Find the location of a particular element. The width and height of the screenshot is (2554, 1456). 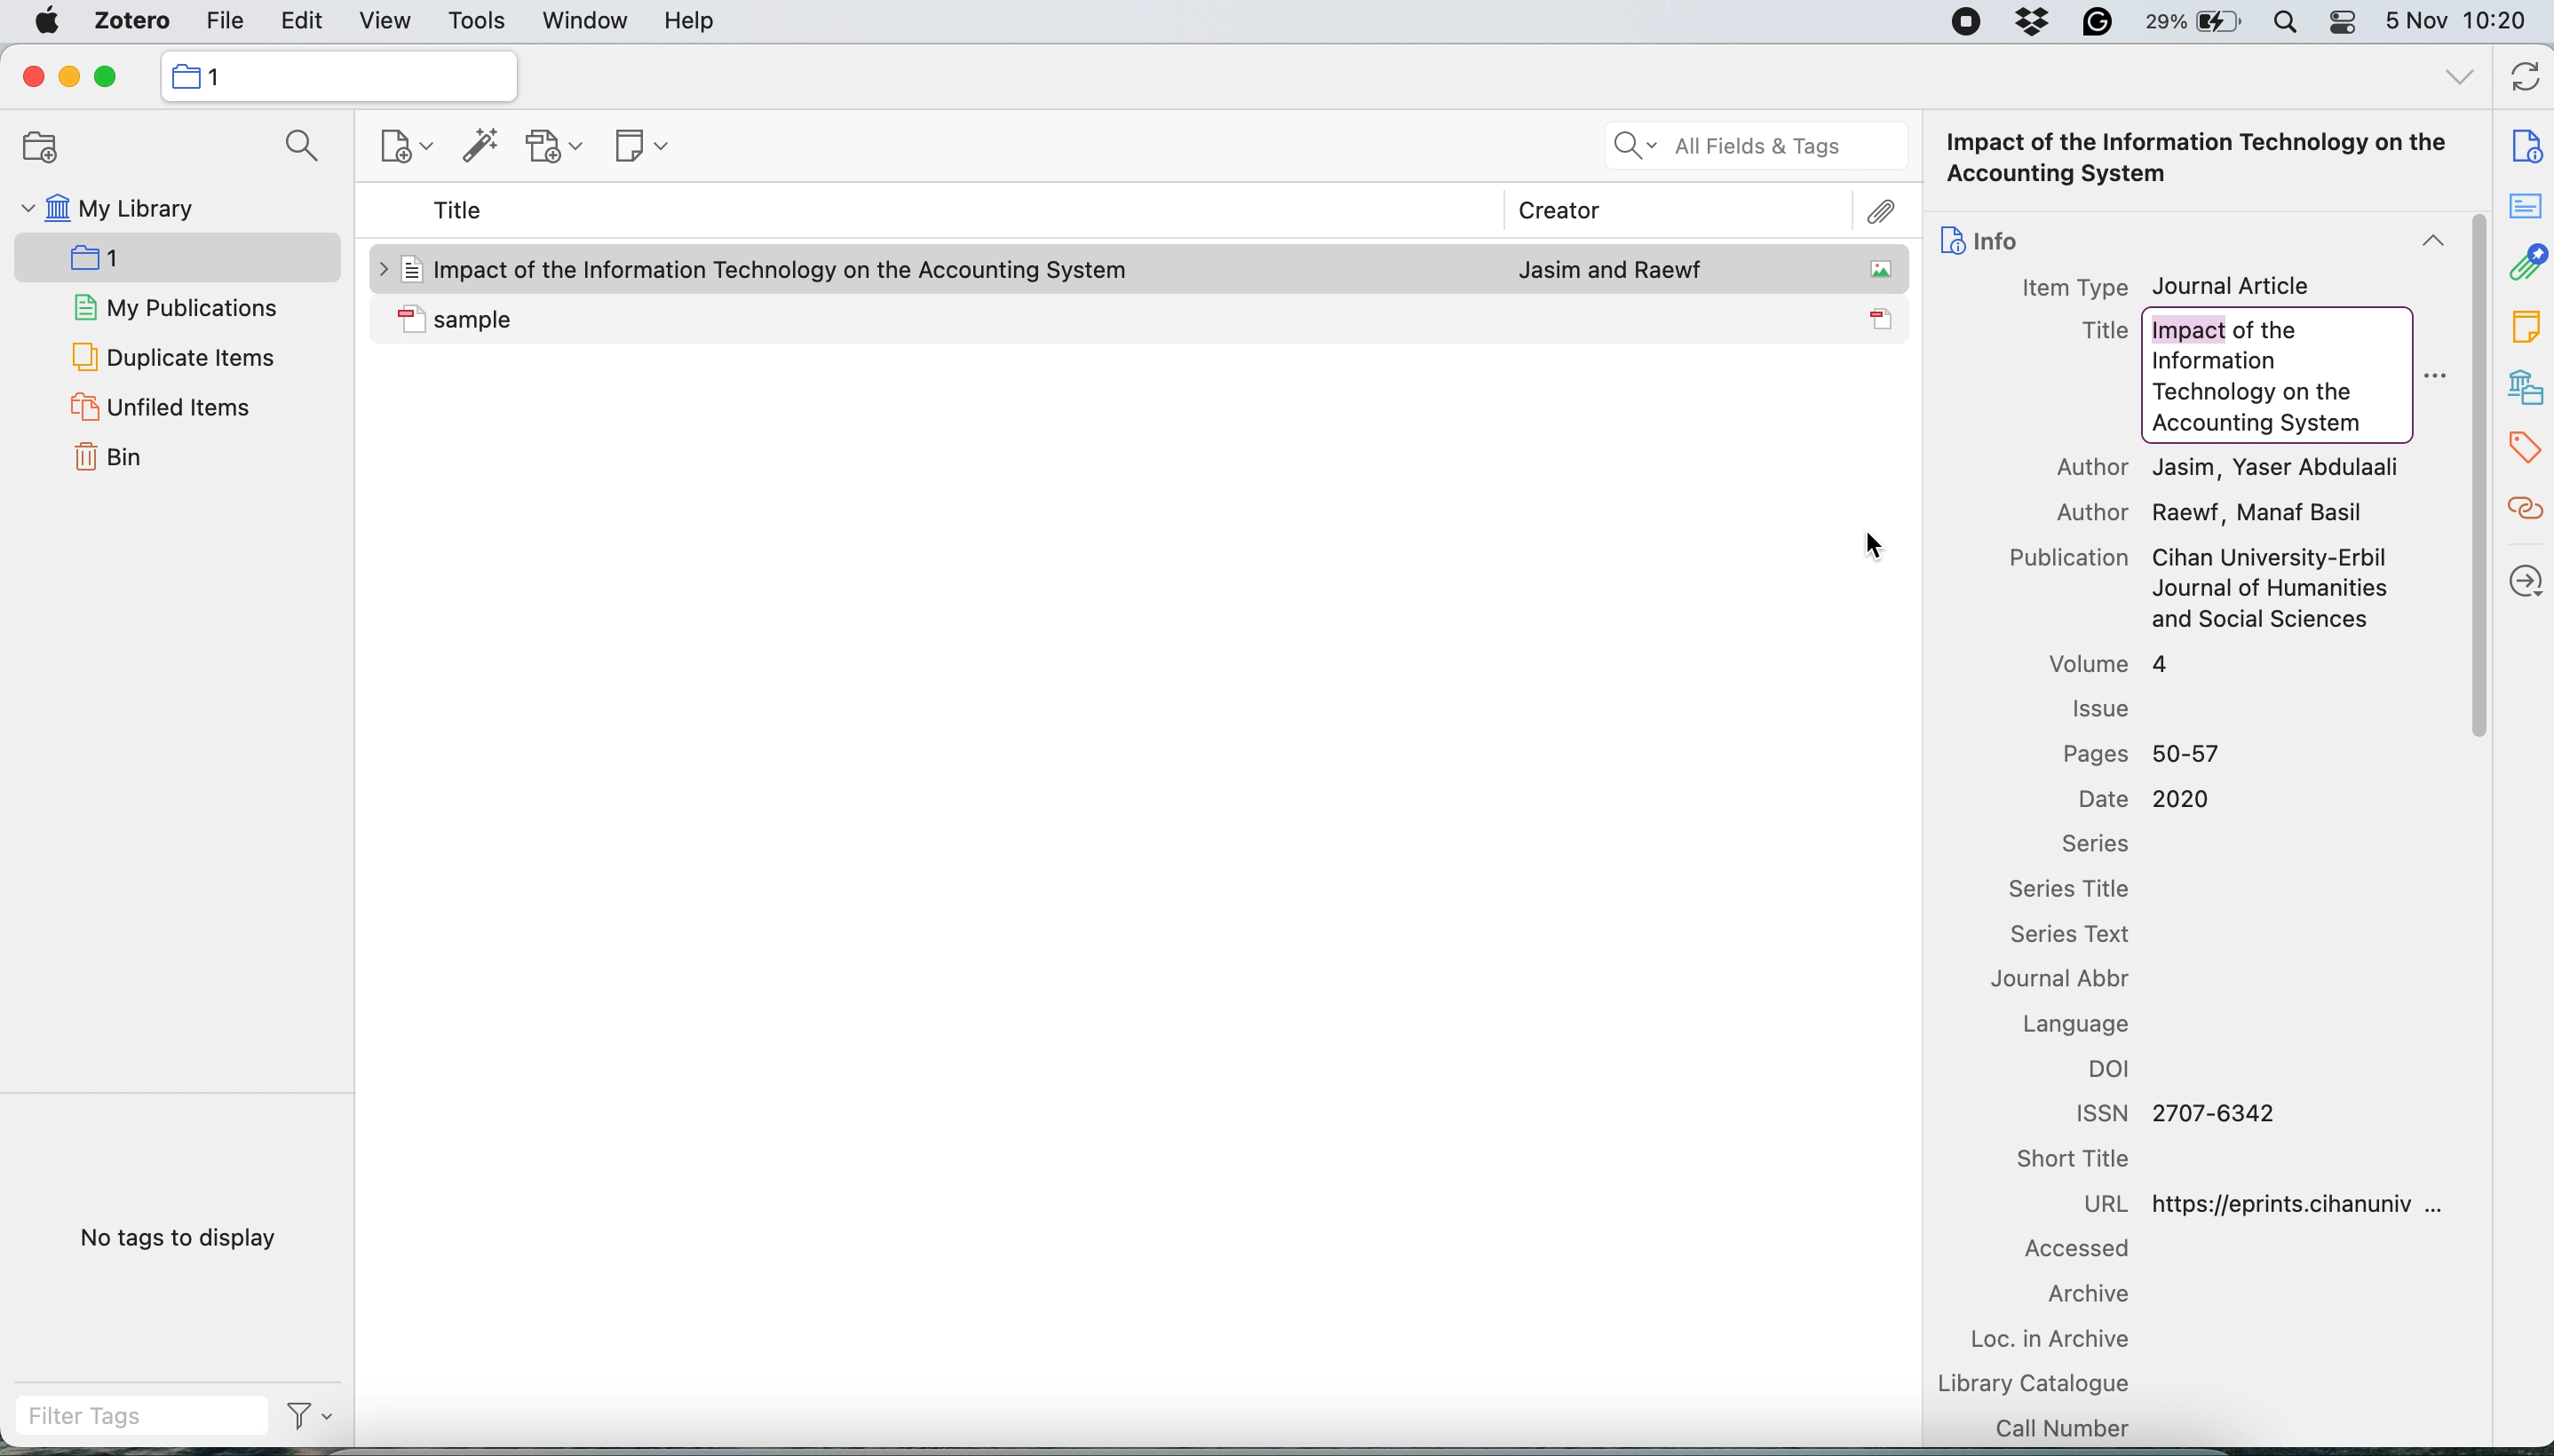

no tags to display is located at coordinates (179, 1237).